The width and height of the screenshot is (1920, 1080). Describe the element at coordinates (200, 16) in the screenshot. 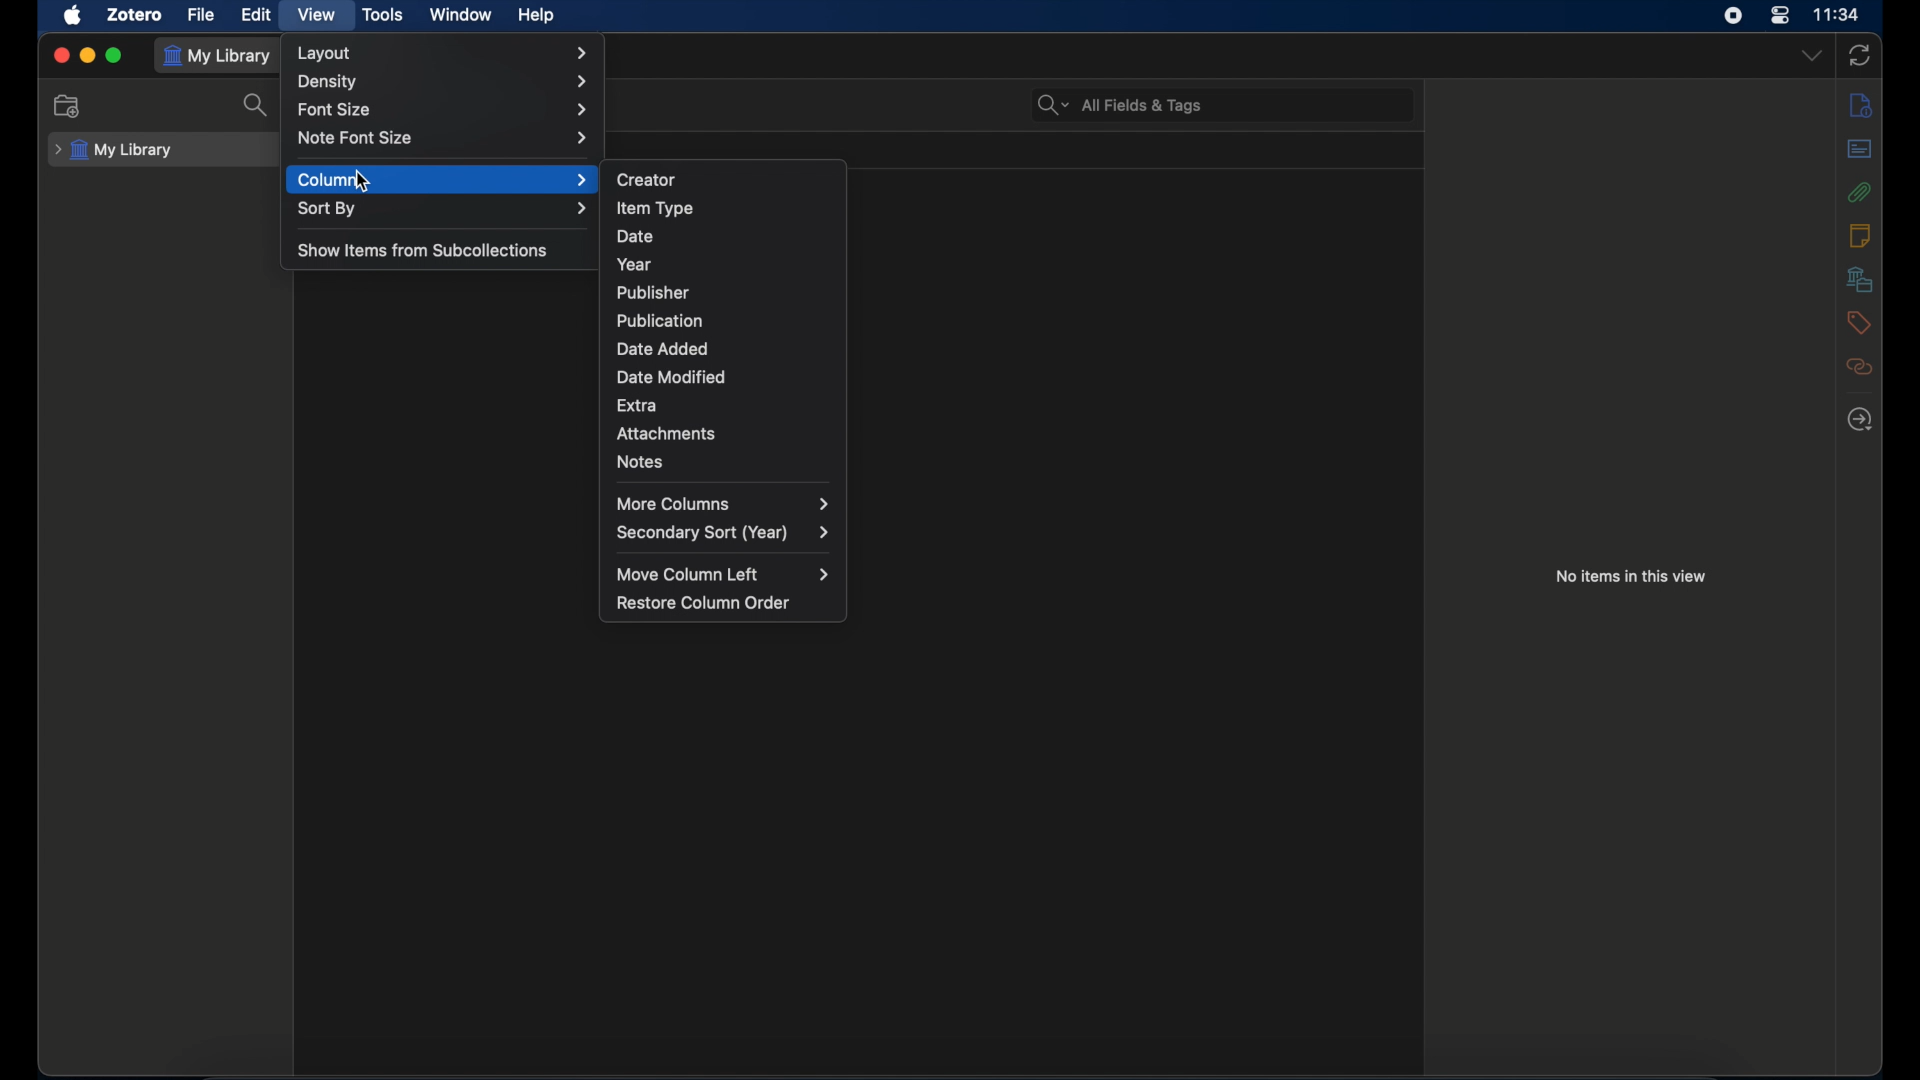

I see `file` at that location.